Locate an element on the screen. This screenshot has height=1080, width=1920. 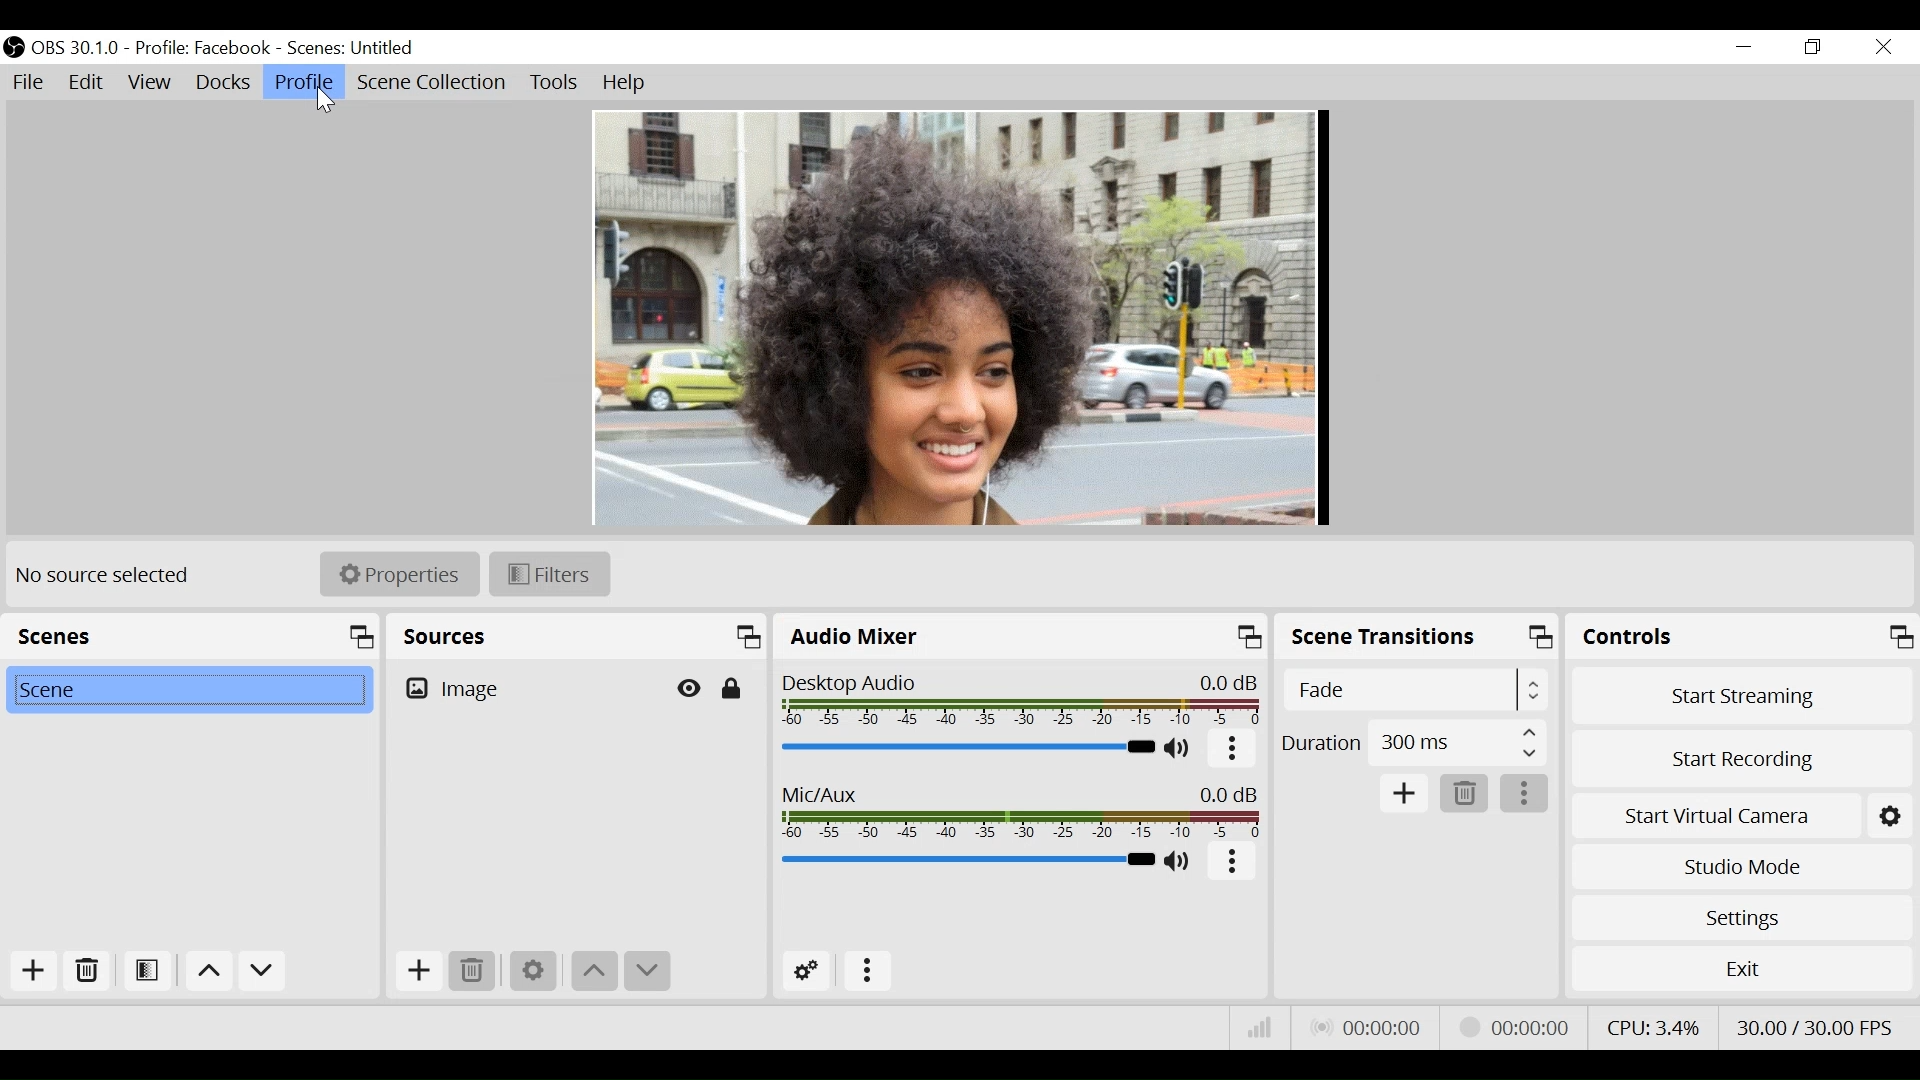
move up is located at coordinates (208, 972).